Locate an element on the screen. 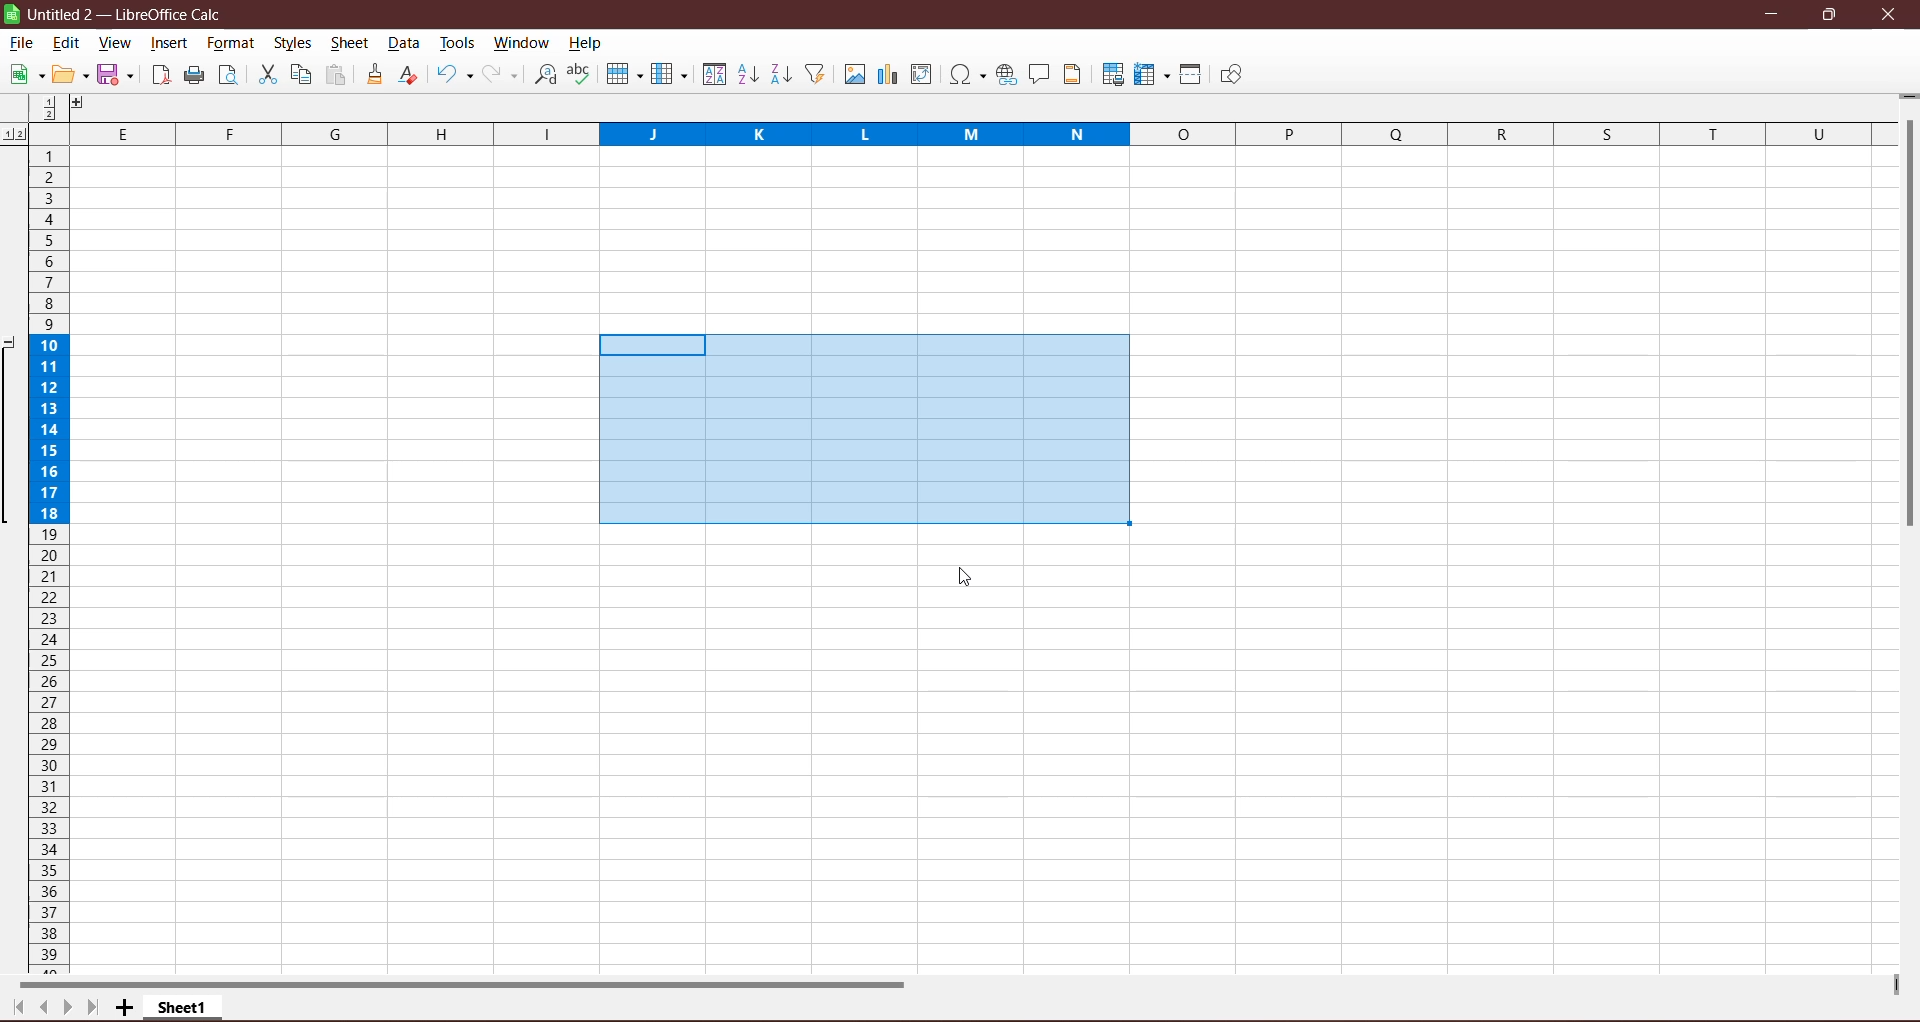 The image size is (1920, 1022). Scroll to next page is located at coordinates (63, 1005).